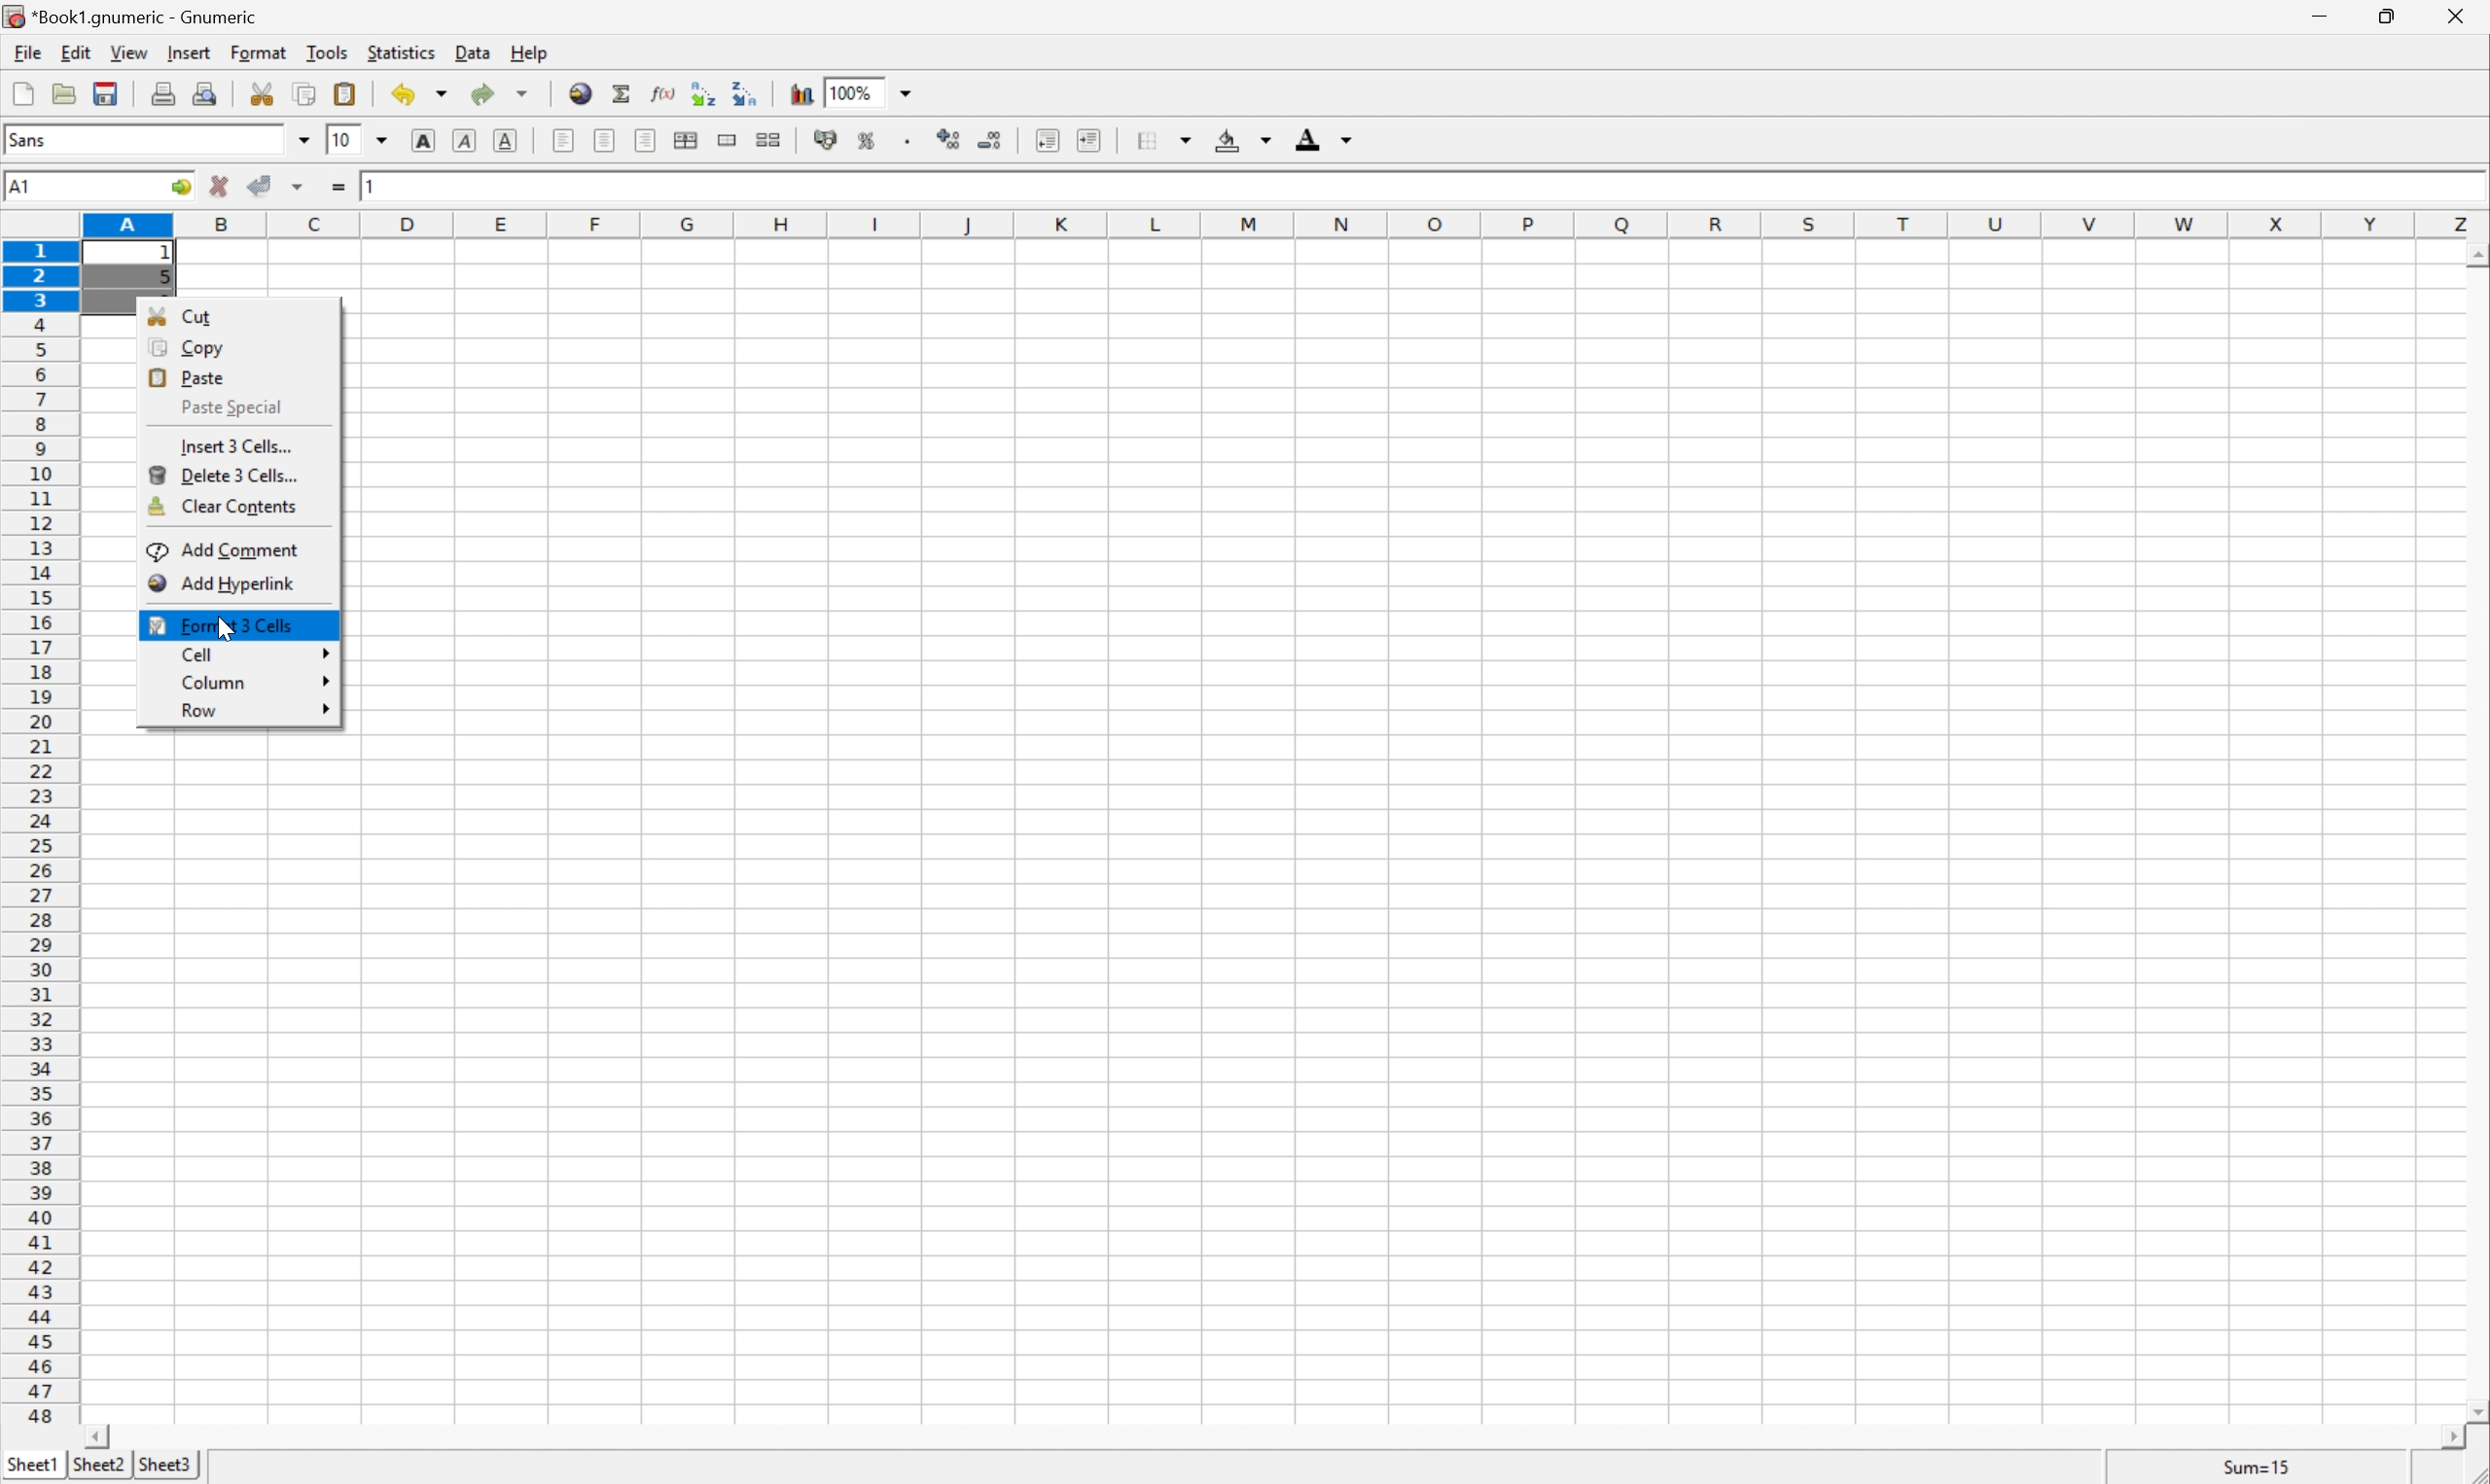 Image resolution: width=2490 pixels, height=1484 pixels. I want to click on decrease number of decimals displayed, so click(988, 139).